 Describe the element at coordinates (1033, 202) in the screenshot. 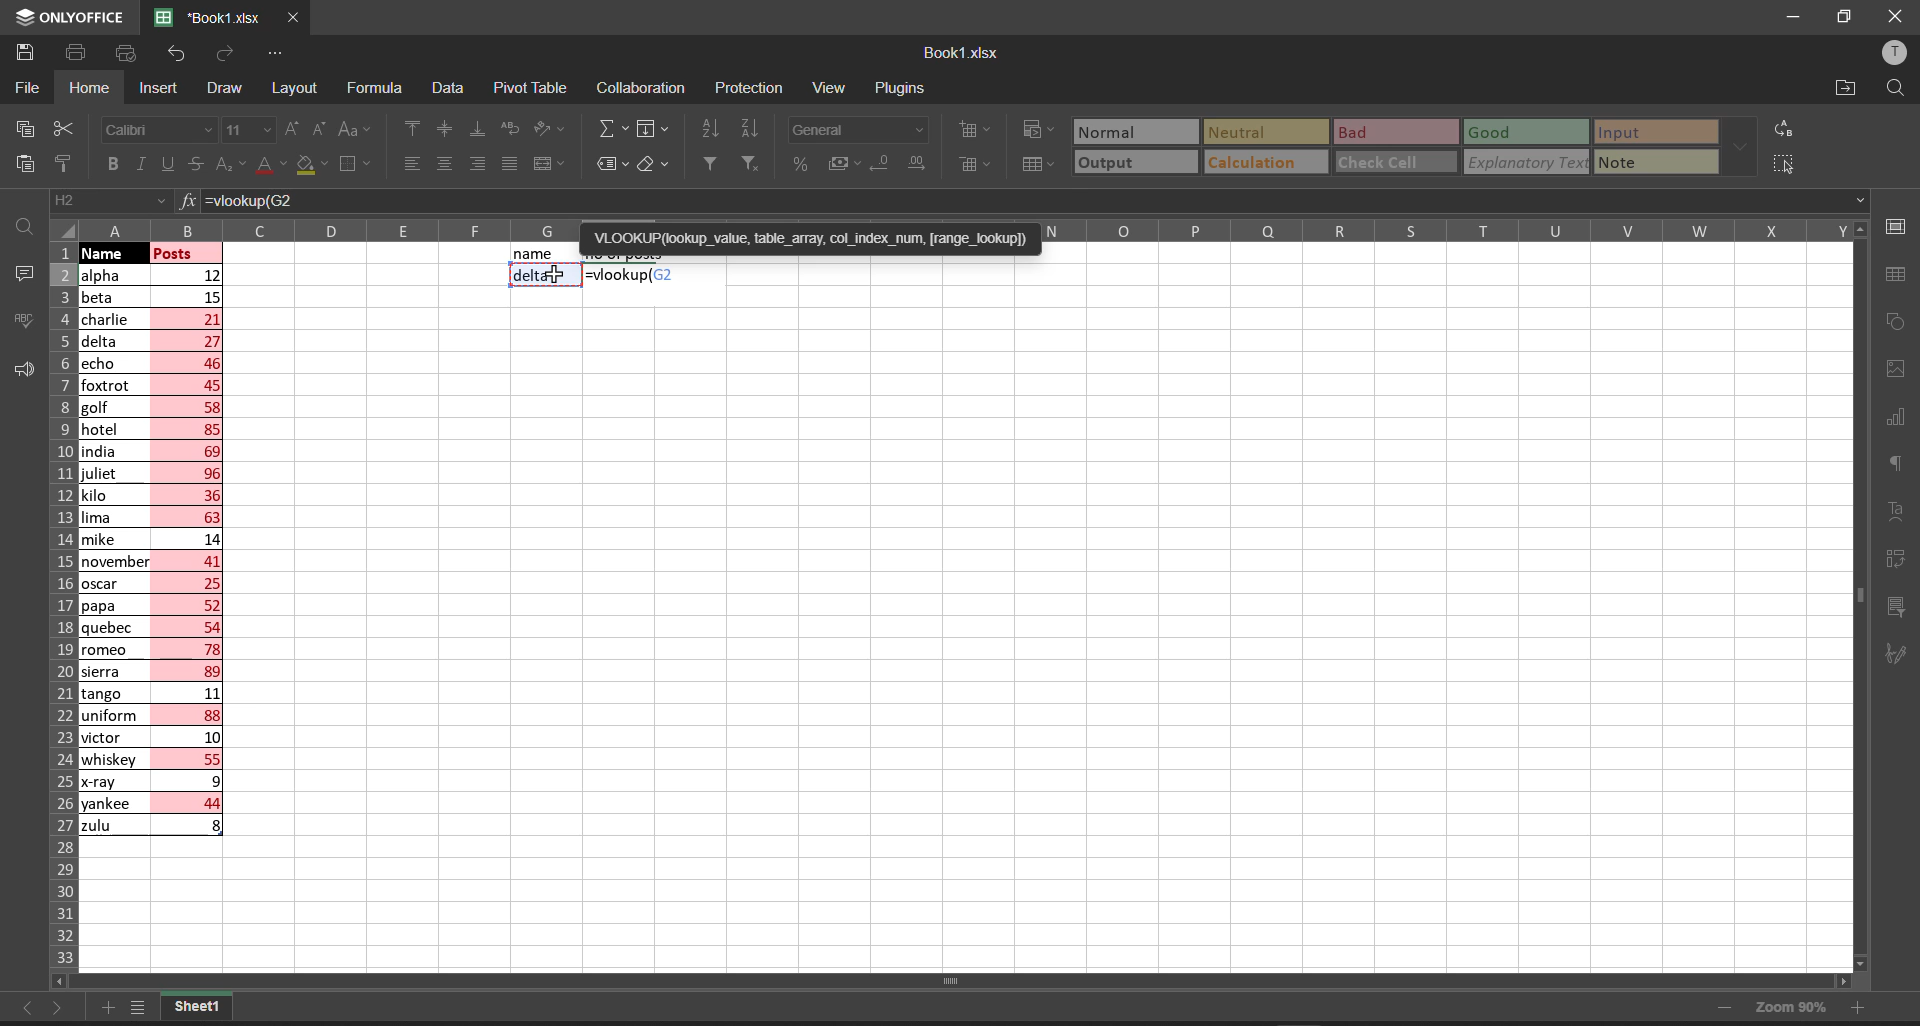

I see `=vlookup(G2` at that location.